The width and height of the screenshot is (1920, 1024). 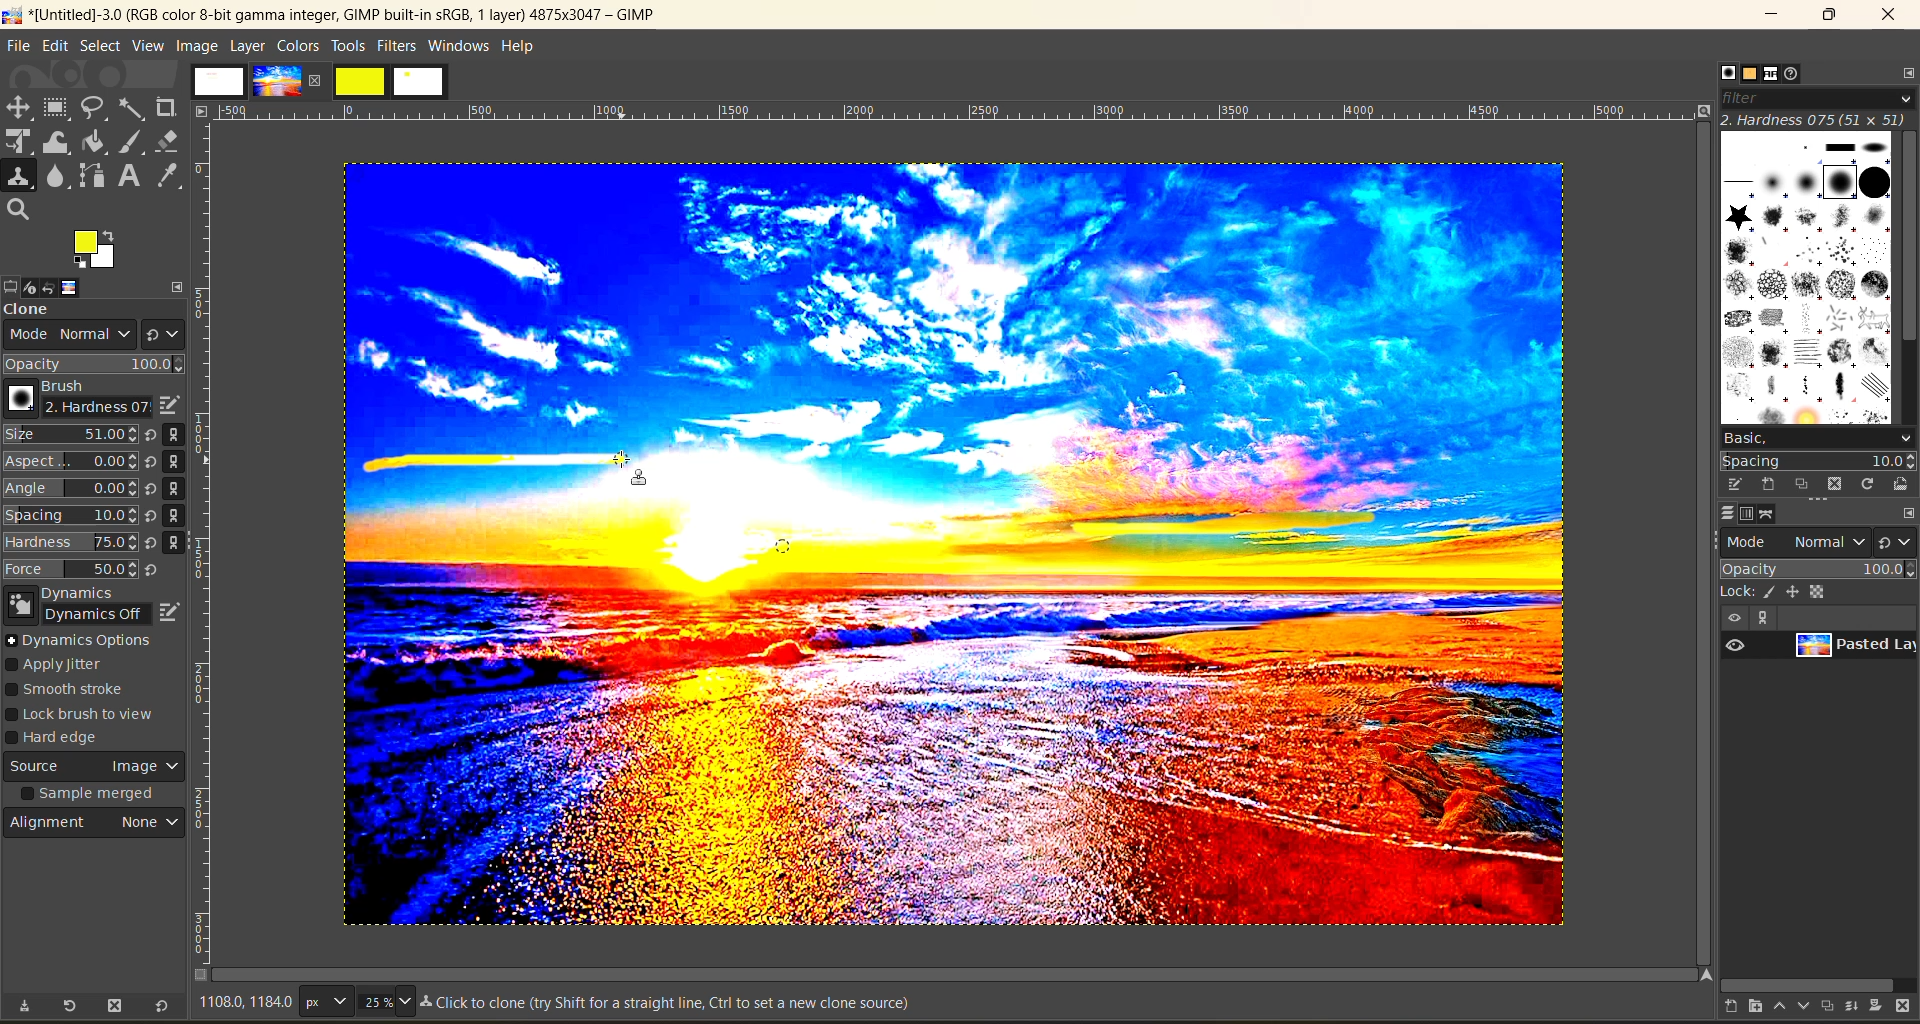 I want to click on size, so click(x=385, y=1001).